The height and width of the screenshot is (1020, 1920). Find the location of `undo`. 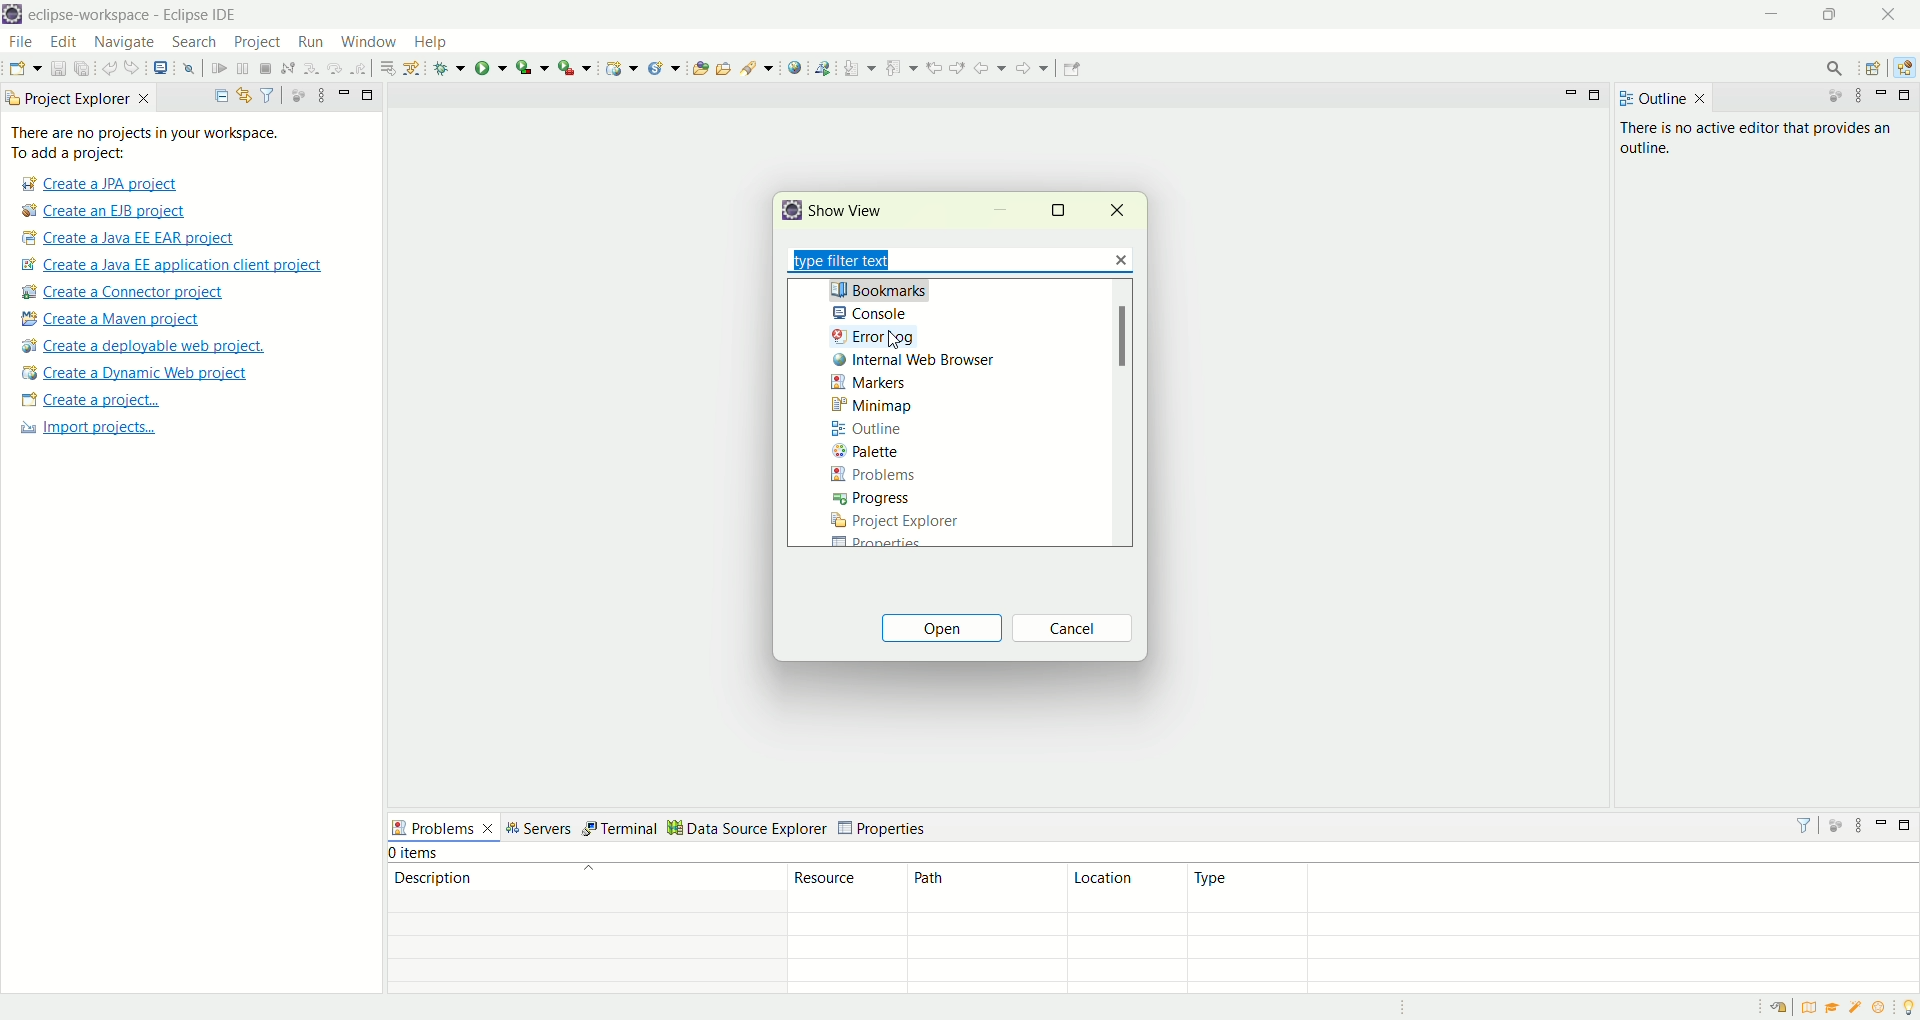

undo is located at coordinates (108, 66).